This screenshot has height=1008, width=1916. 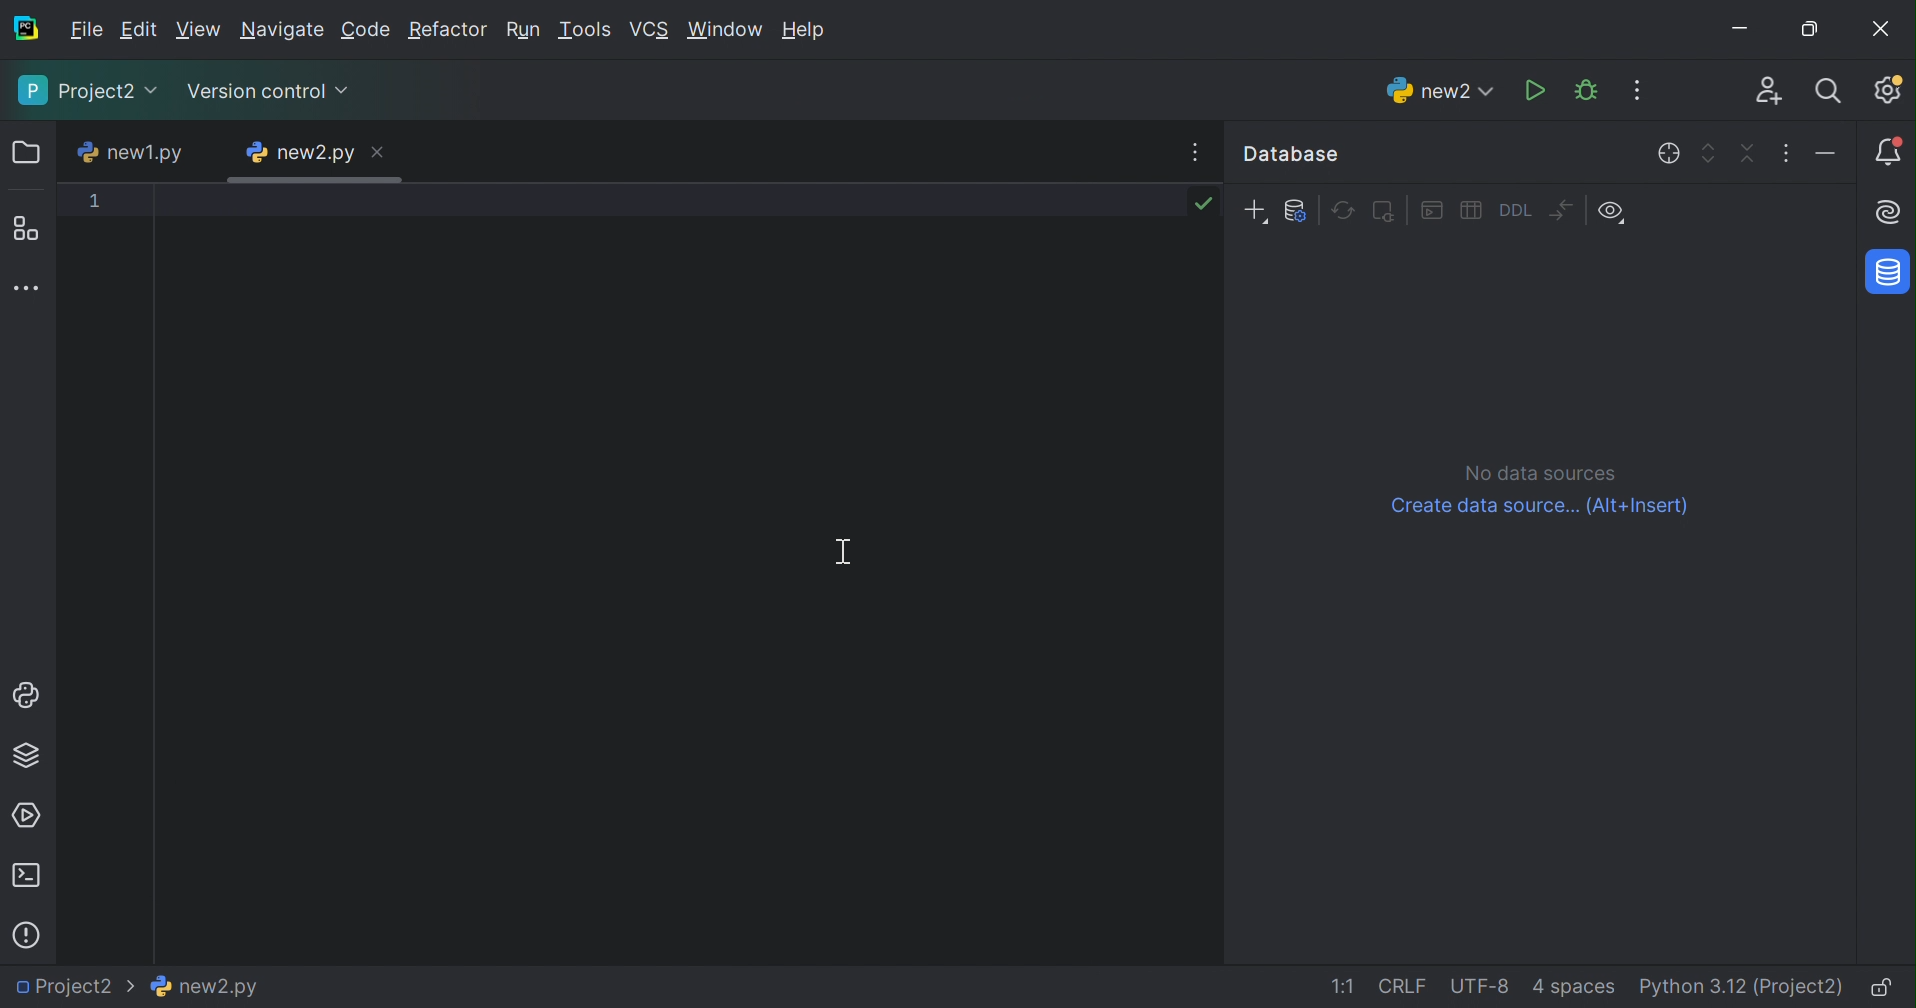 What do you see at coordinates (1880, 987) in the screenshot?
I see `Make file read-only` at bounding box center [1880, 987].